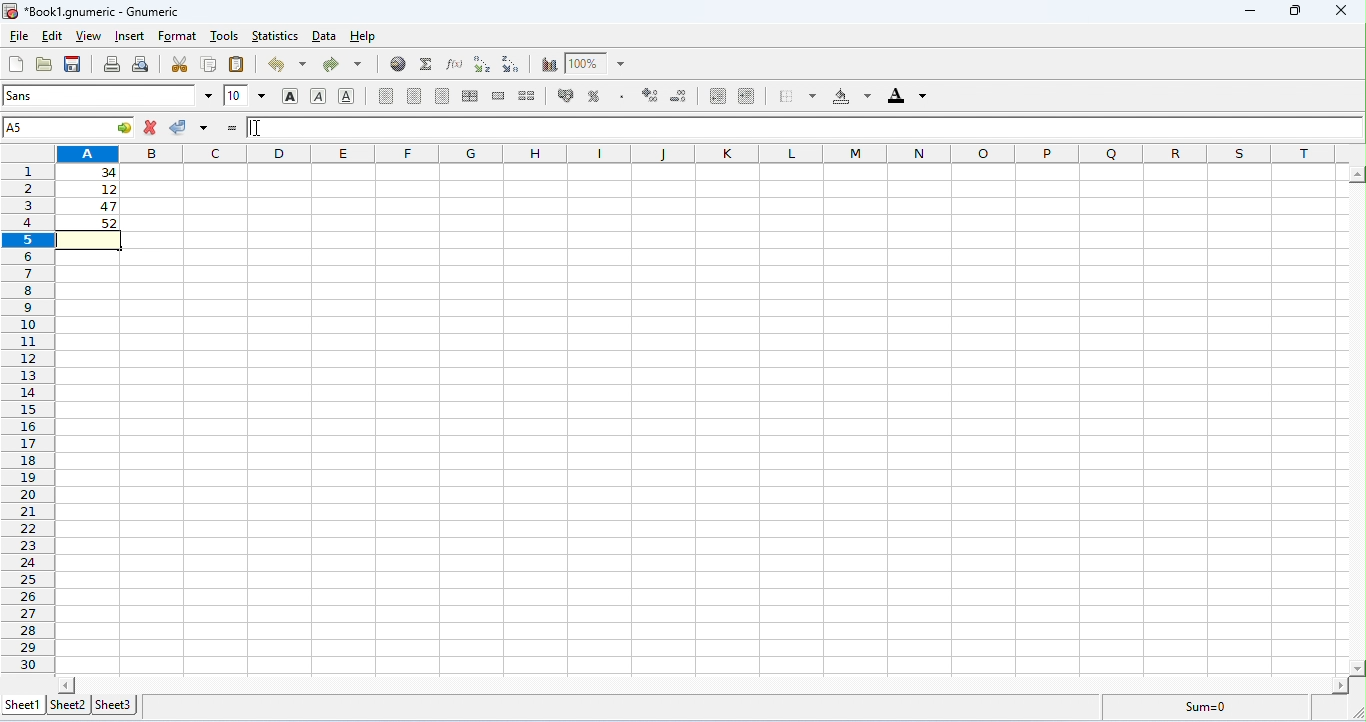  Describe the element at coordinates (73, 64) in the screenshot. I see `save` at that location.